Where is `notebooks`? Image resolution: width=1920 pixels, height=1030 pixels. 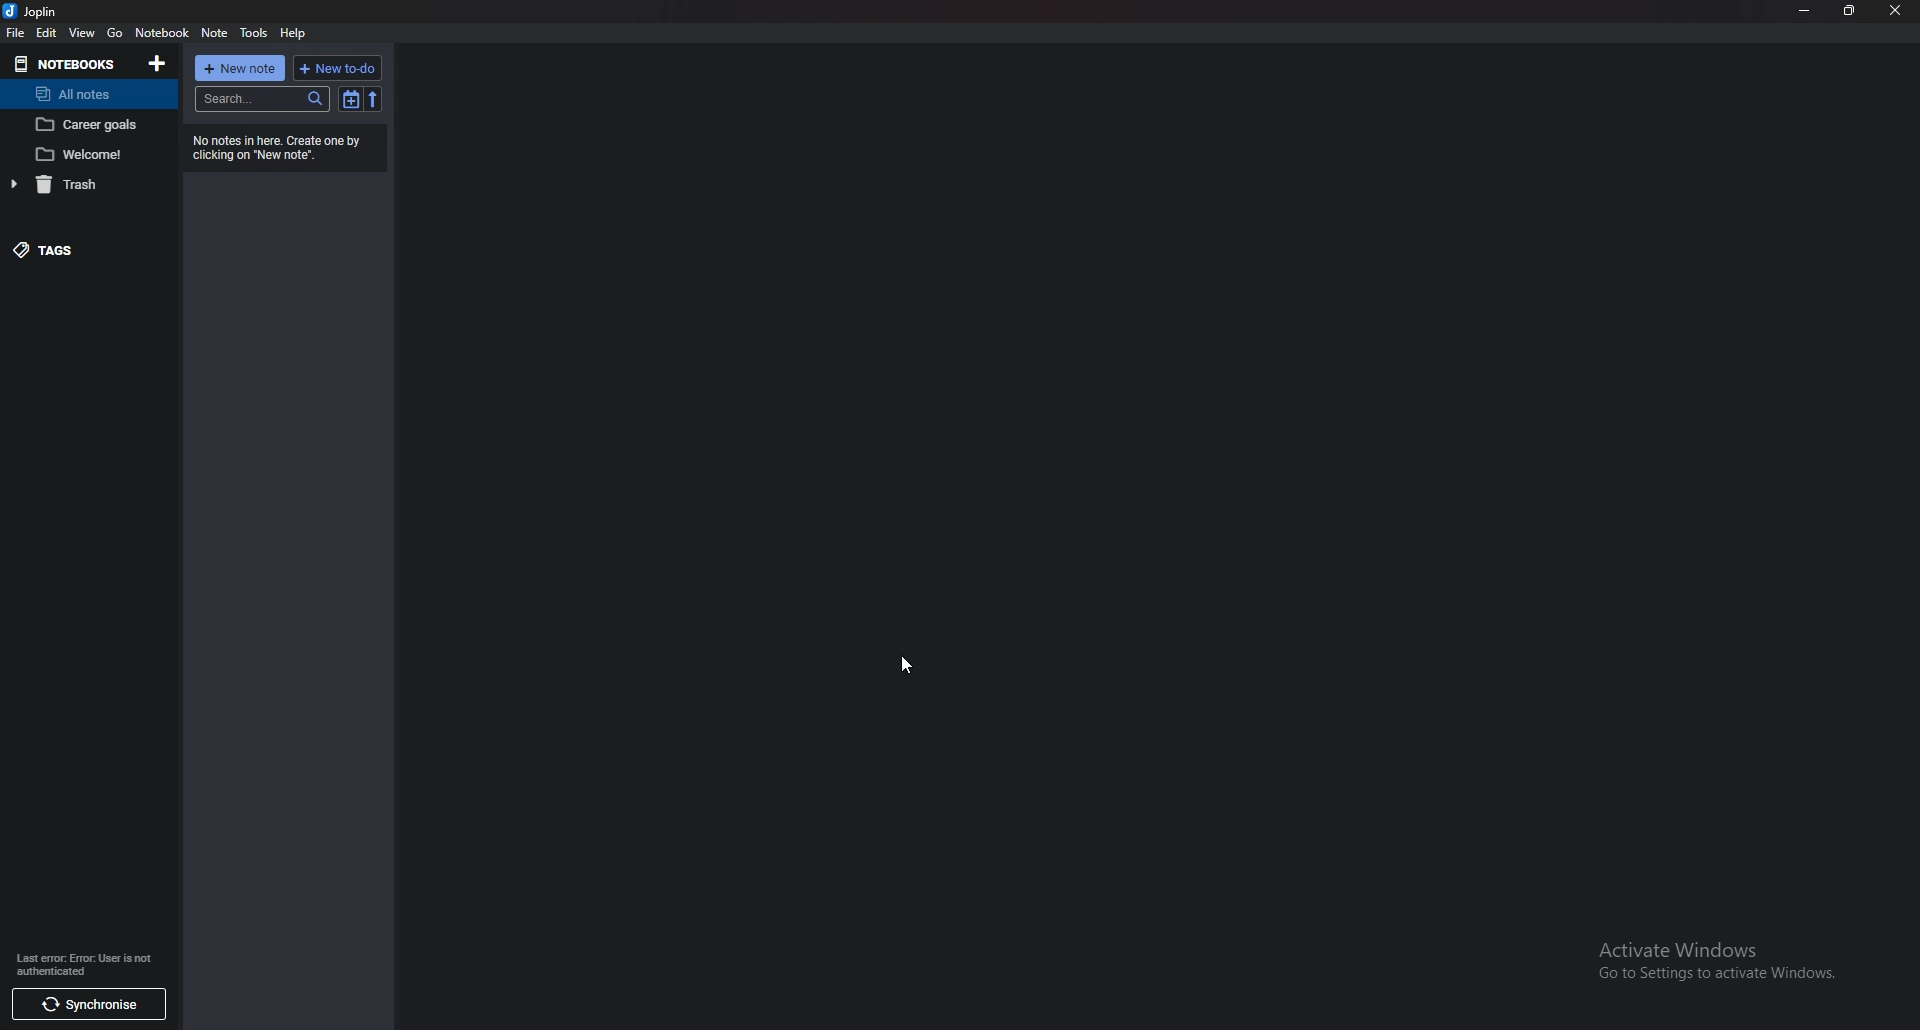 notebooks is located at coordinates (64, 63).